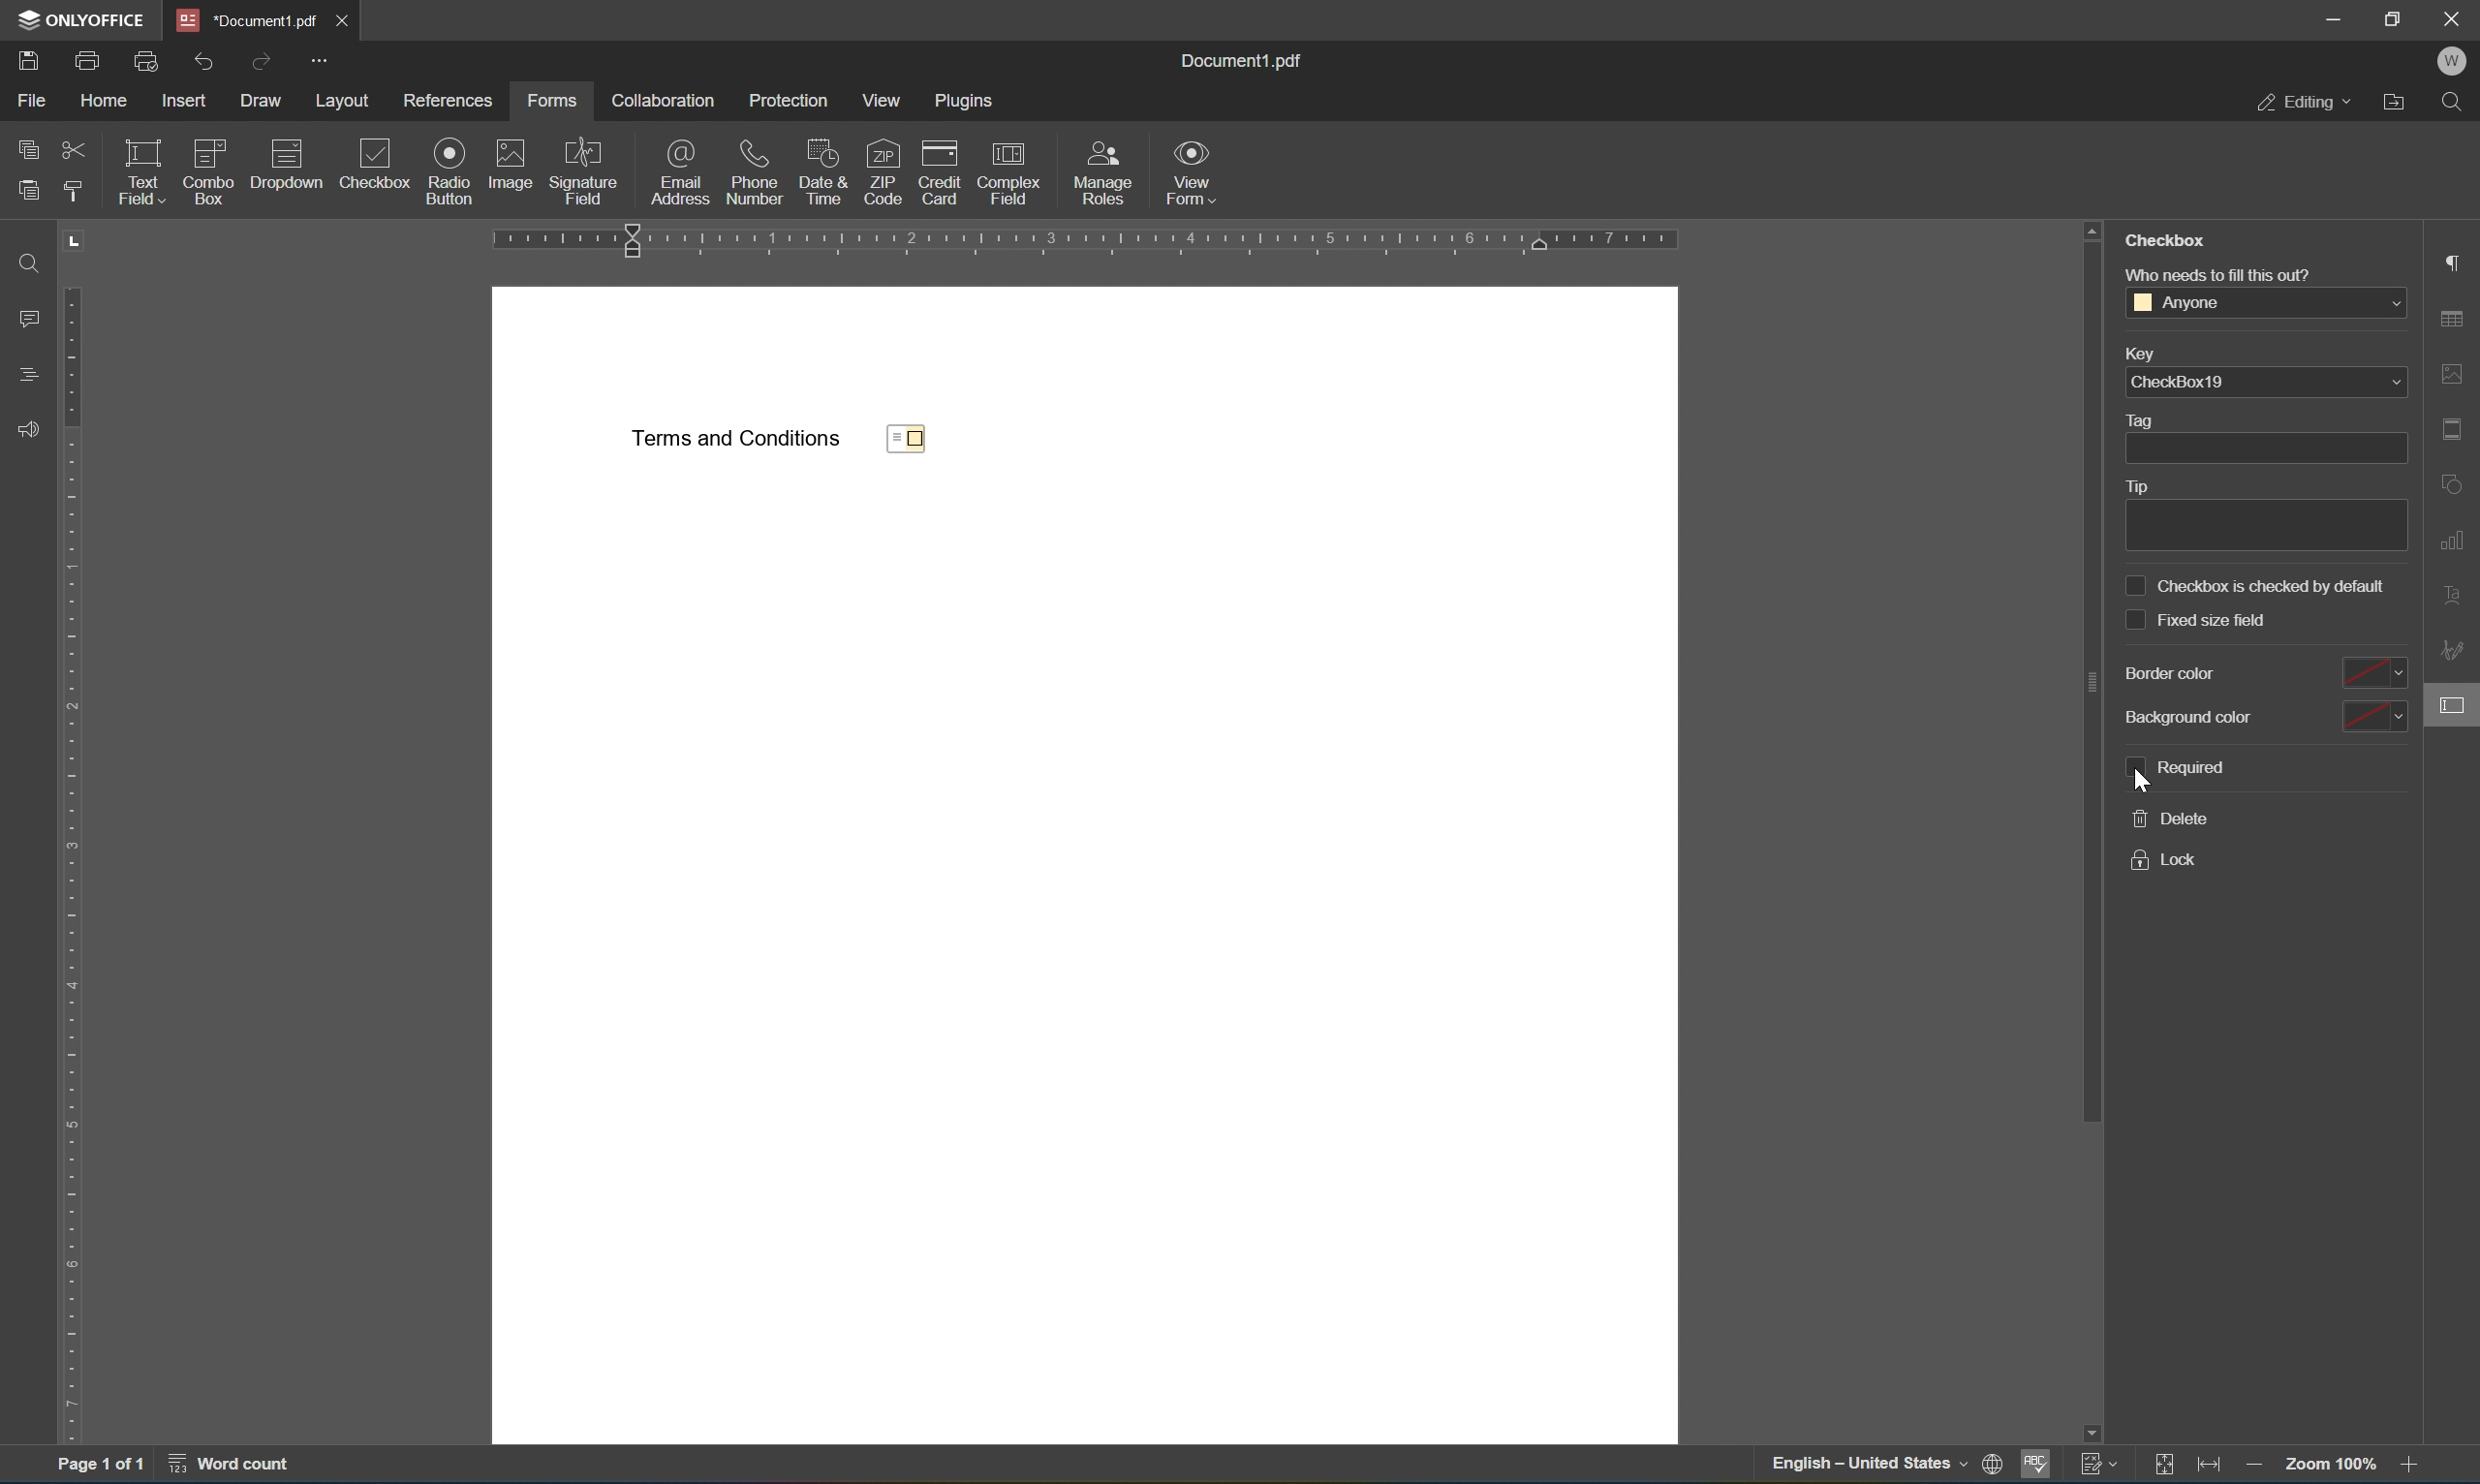  Describe the element at coordinates (555, 101) in the screenshot. I see `forms` at that location.